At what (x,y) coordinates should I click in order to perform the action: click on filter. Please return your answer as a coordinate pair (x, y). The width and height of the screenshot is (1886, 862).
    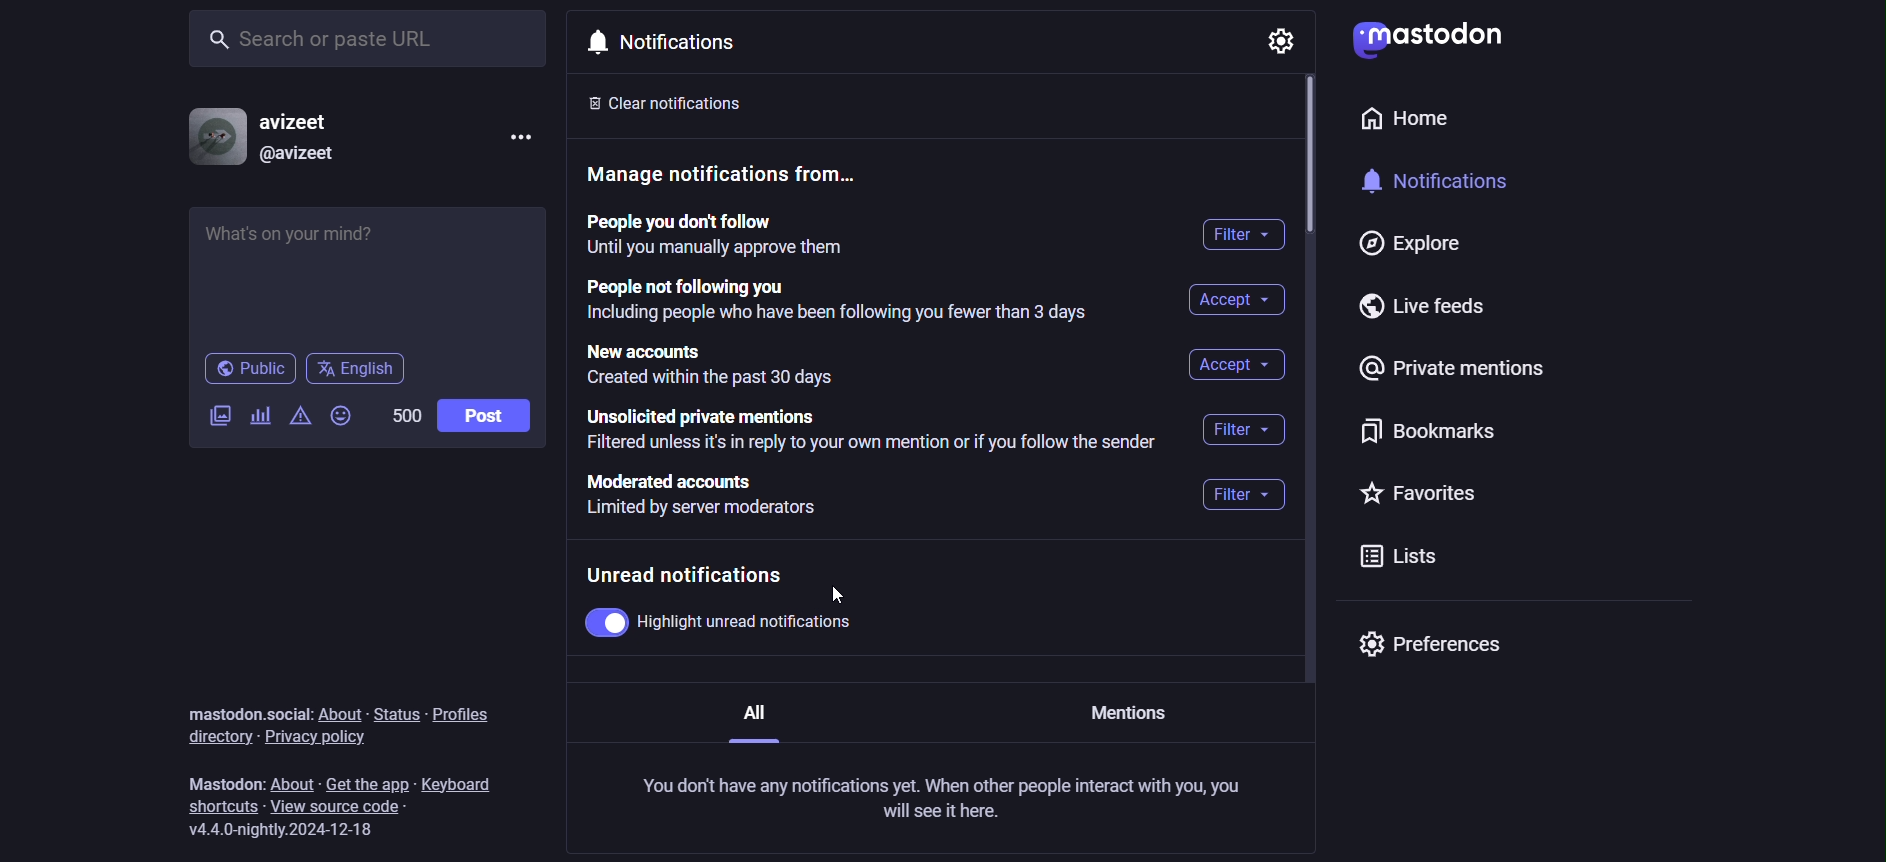
    Looking at the image, I should click on (1242, 499).